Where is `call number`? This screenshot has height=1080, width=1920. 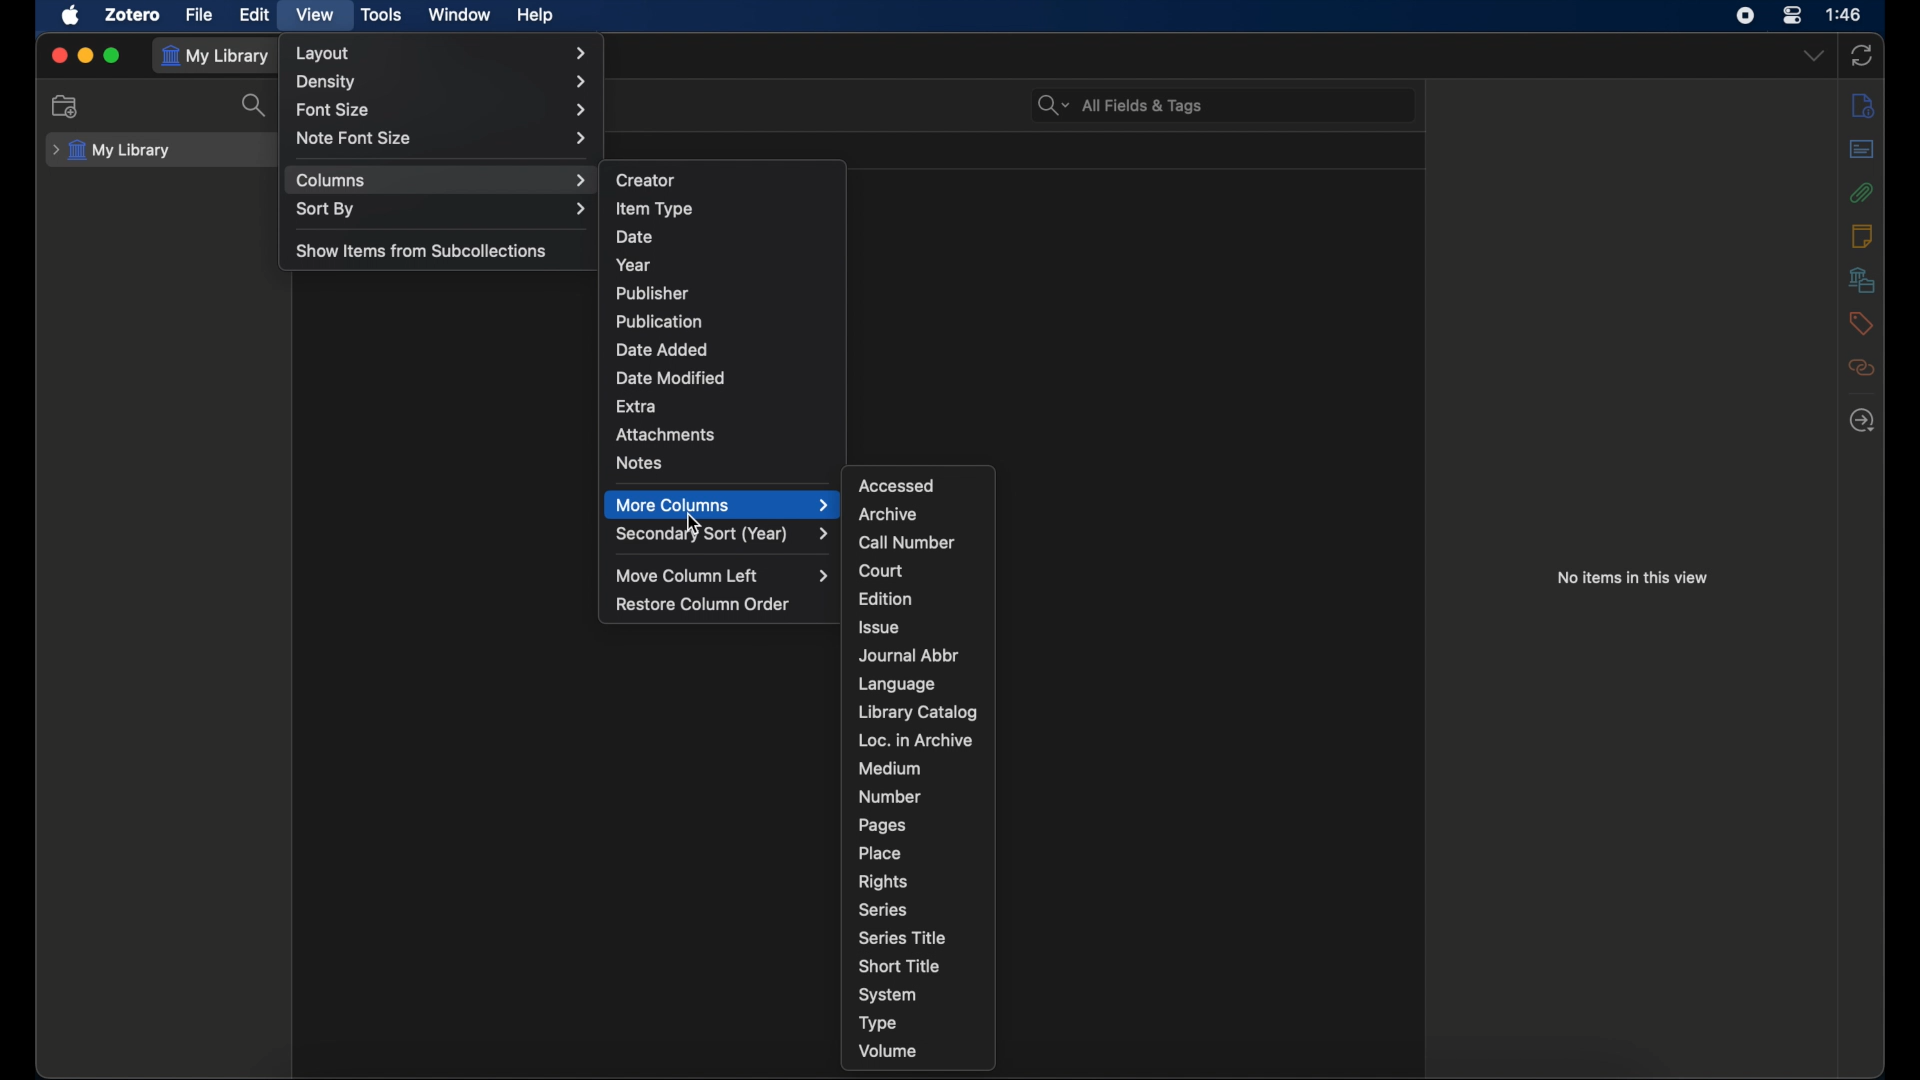 call number is located at coordinates (908, 543).